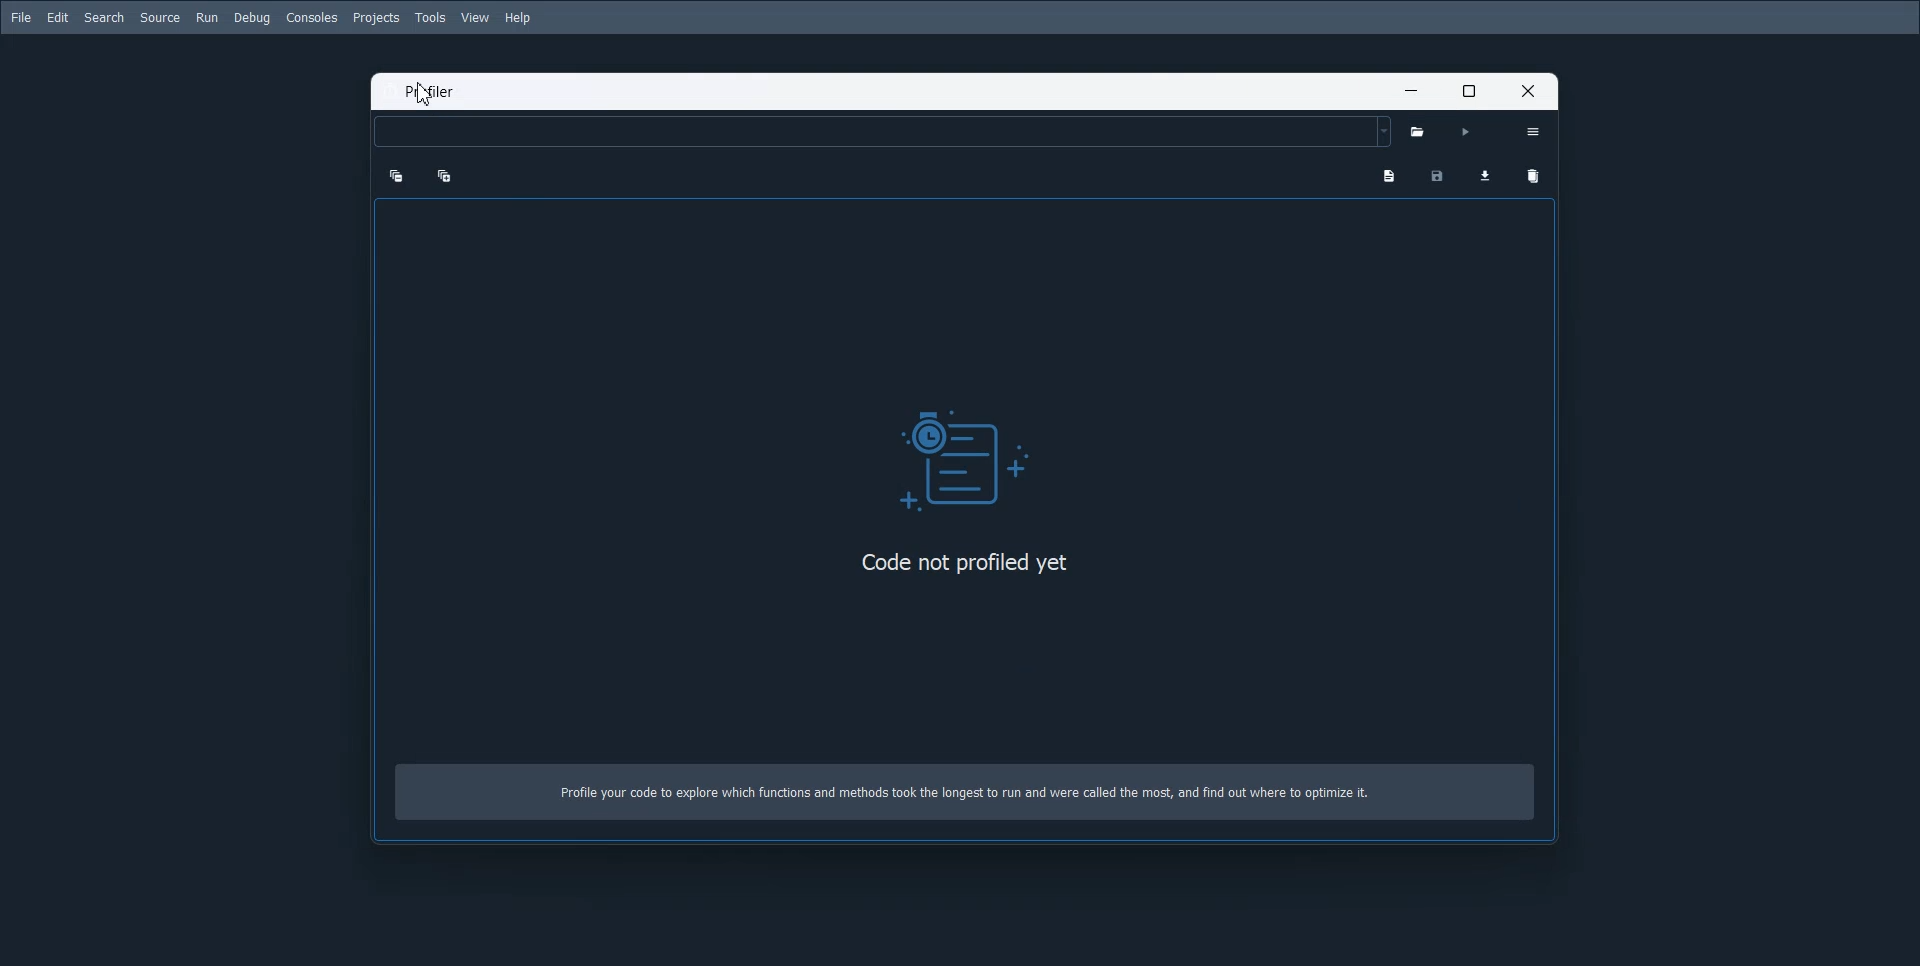  What do you see at coordinates (426, 95) in the screenshot?
I see `cursor` at bounding box center [426, 95].